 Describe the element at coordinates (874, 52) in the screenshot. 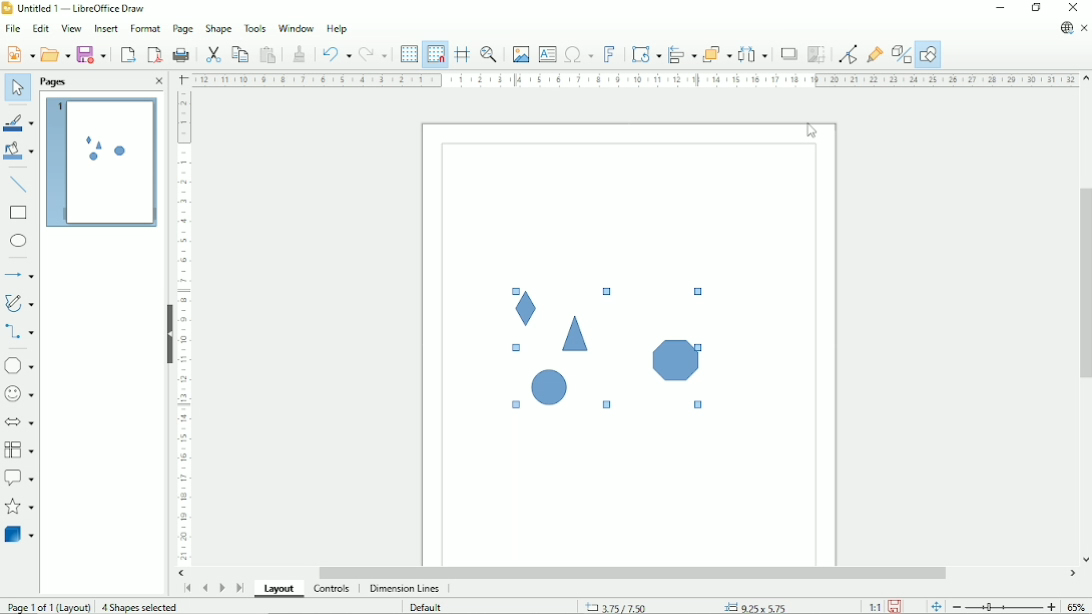

I see `Show gluepoint functions` at that location.